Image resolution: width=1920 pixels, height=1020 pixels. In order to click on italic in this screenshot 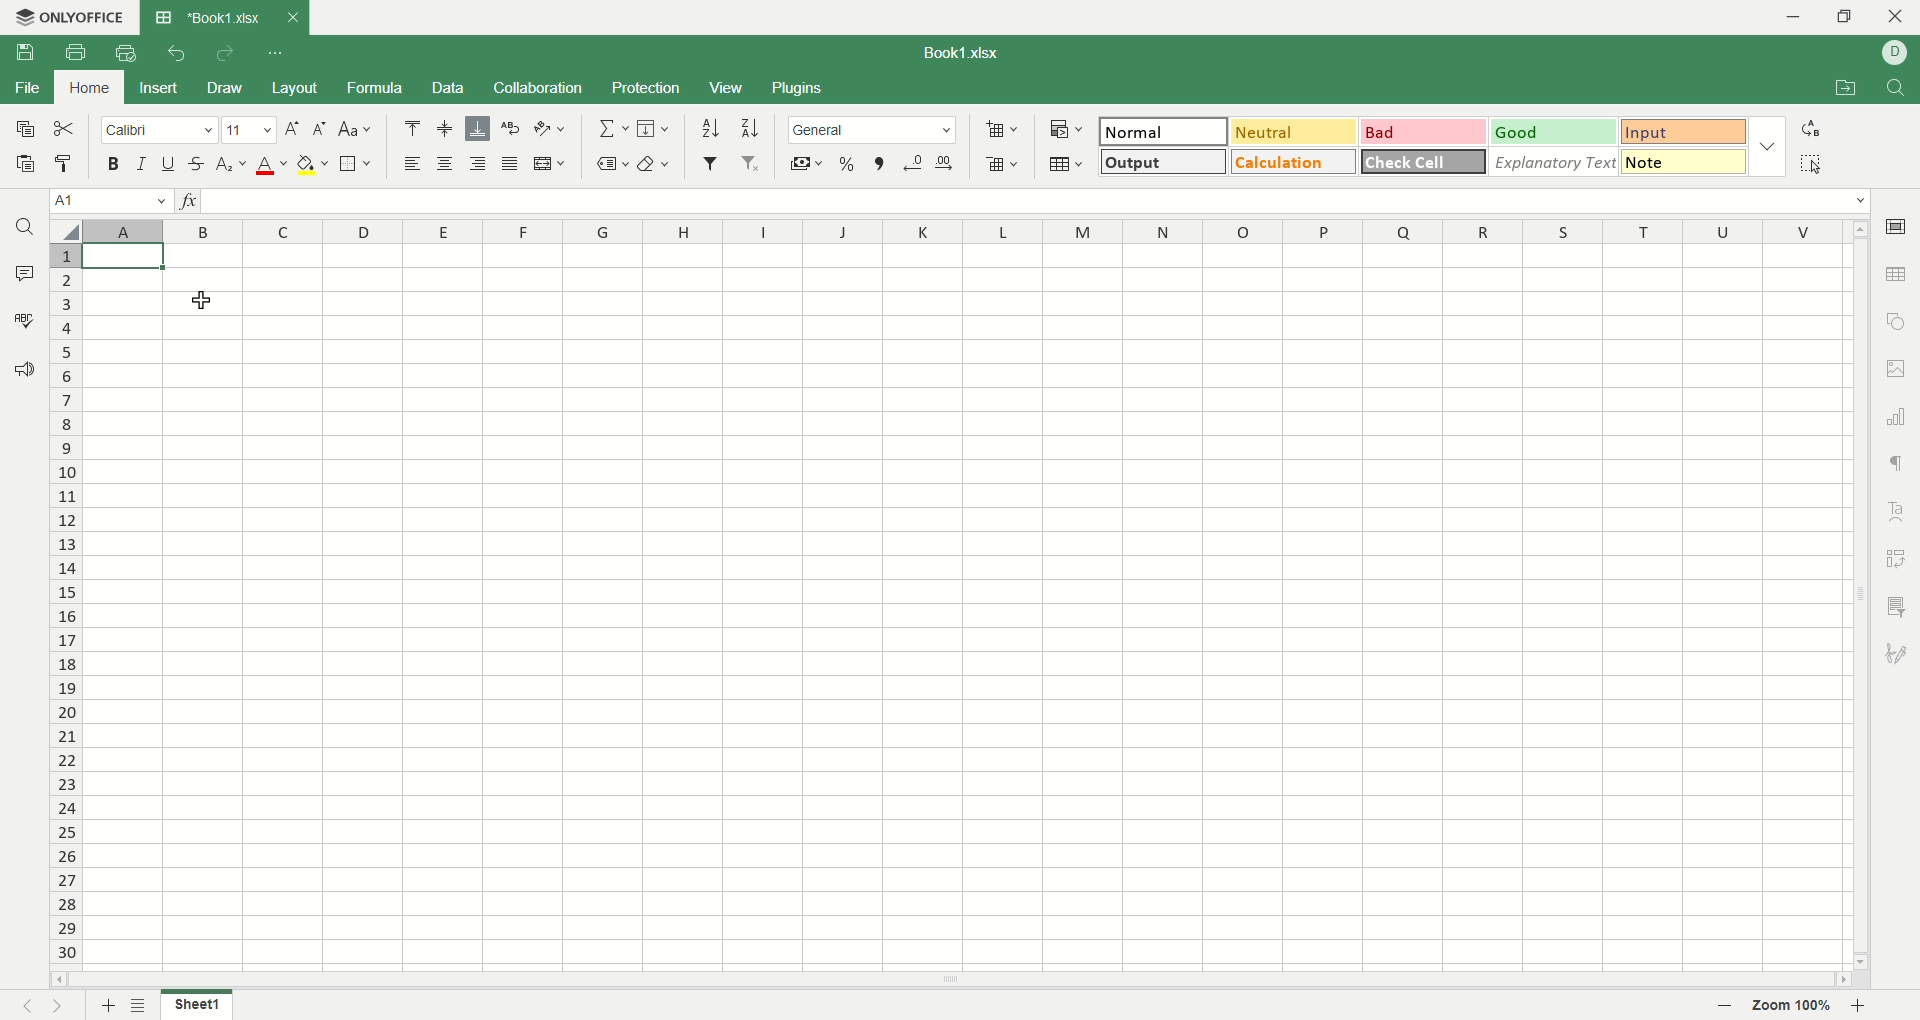, I will do `click(142, 162)`.